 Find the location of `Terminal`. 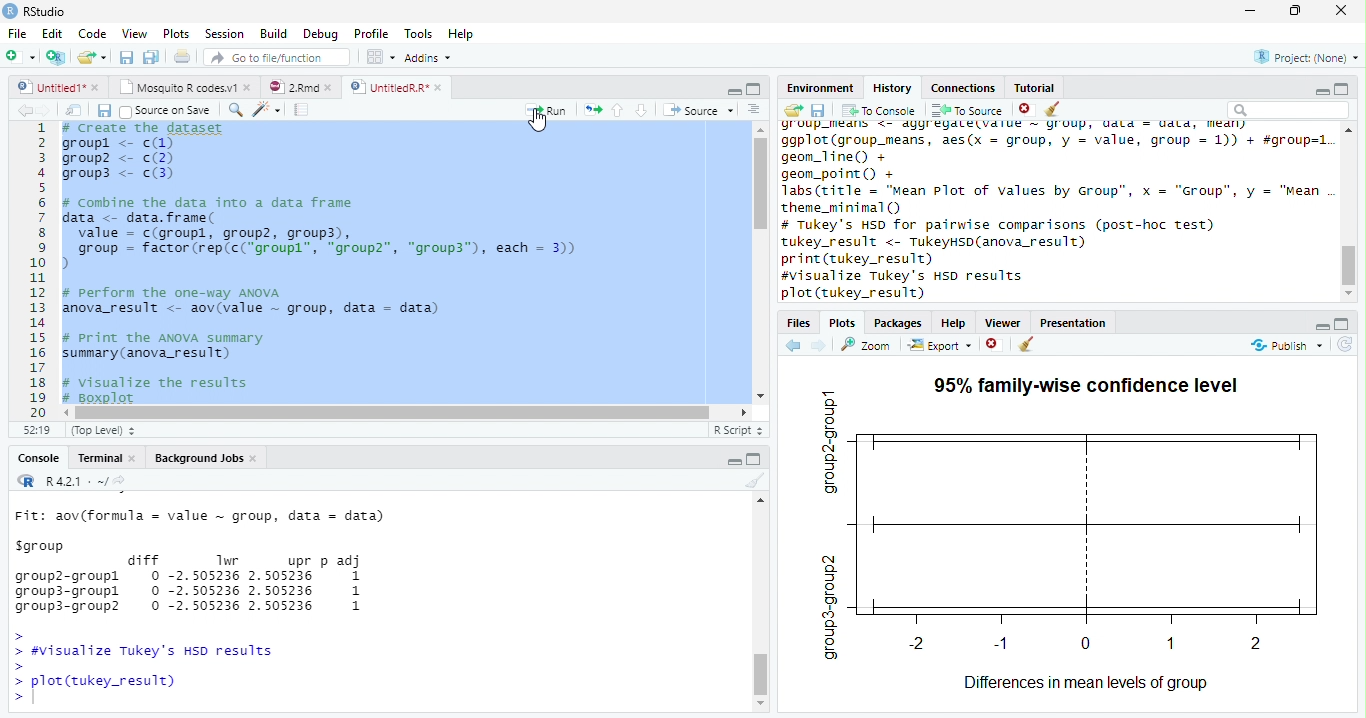

Terminal is located at coordinates (108, 458).